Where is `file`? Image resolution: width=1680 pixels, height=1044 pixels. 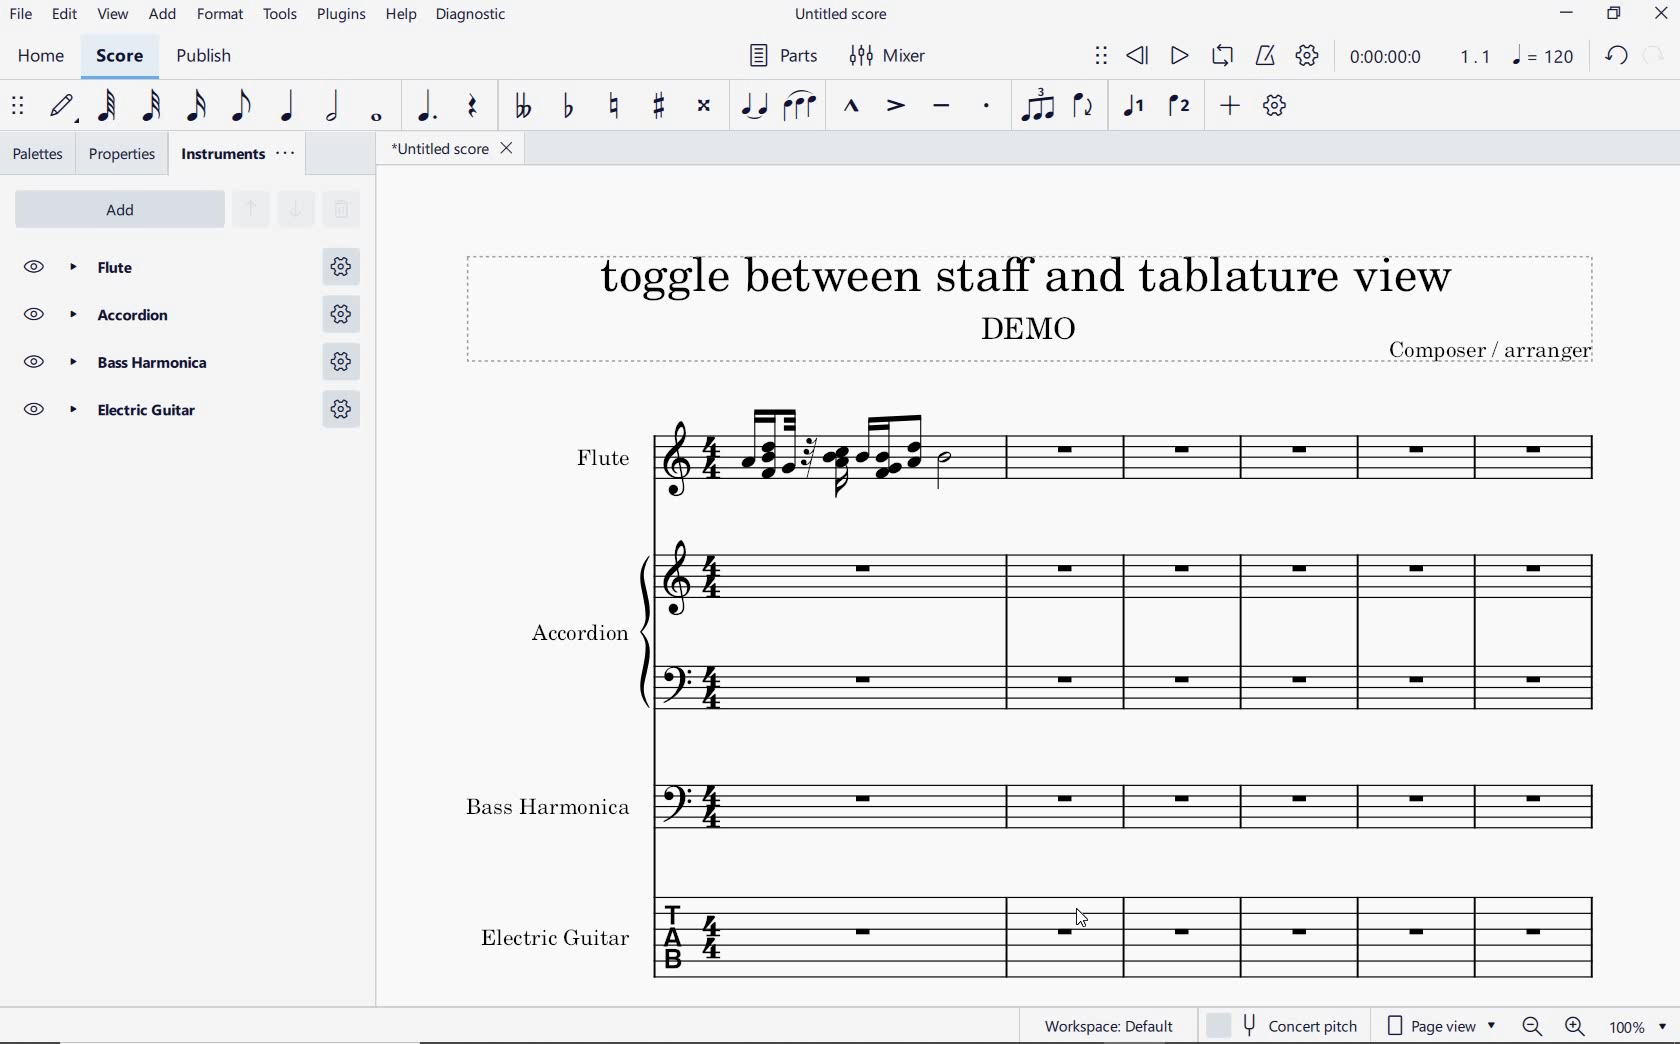 file is located at coordinates (21, 17).